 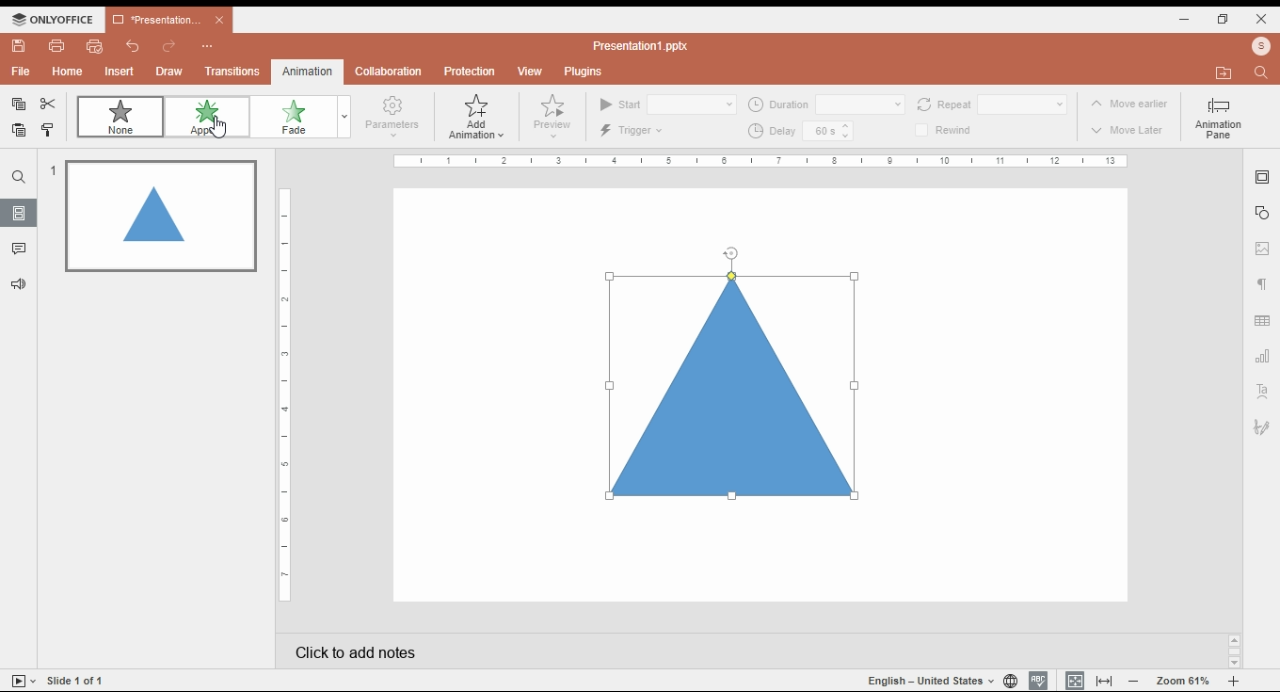 I want to click on more options, so click(x=207, y=47).